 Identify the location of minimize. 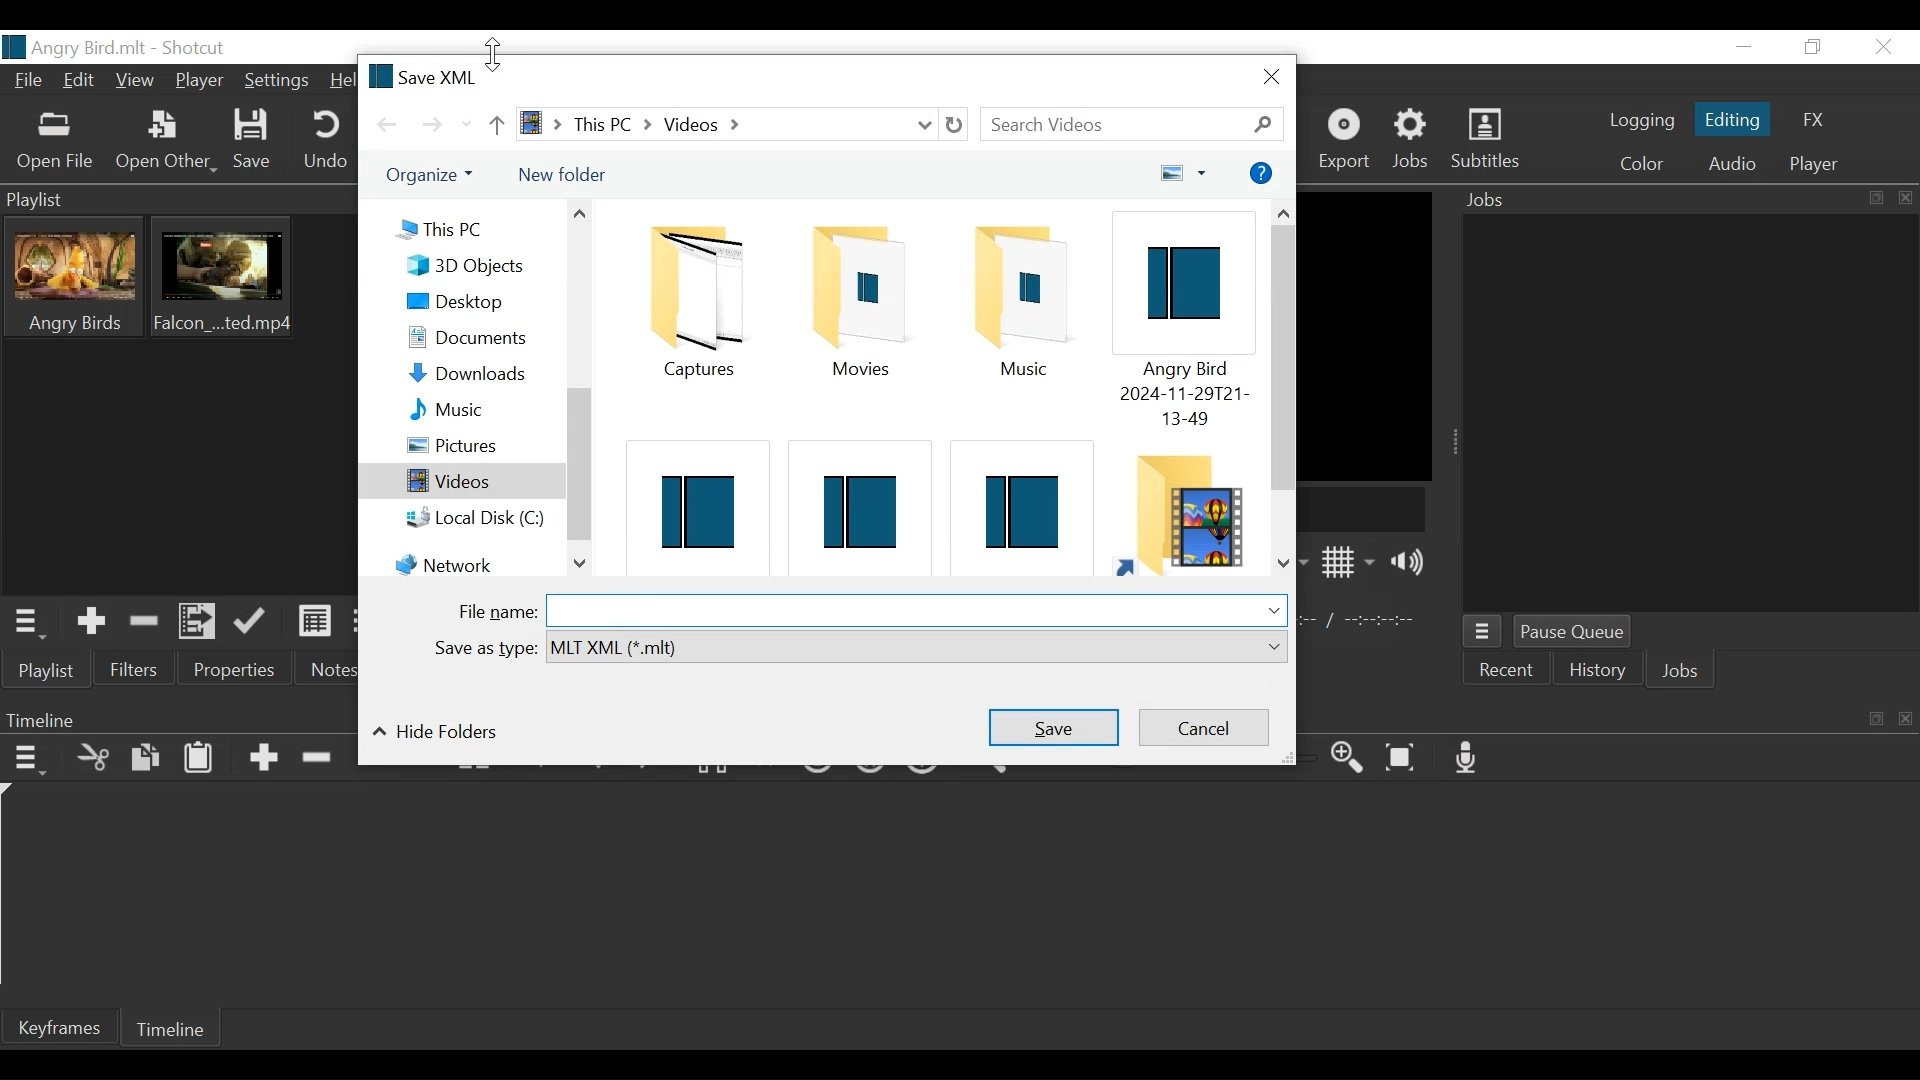
(1747, 46).